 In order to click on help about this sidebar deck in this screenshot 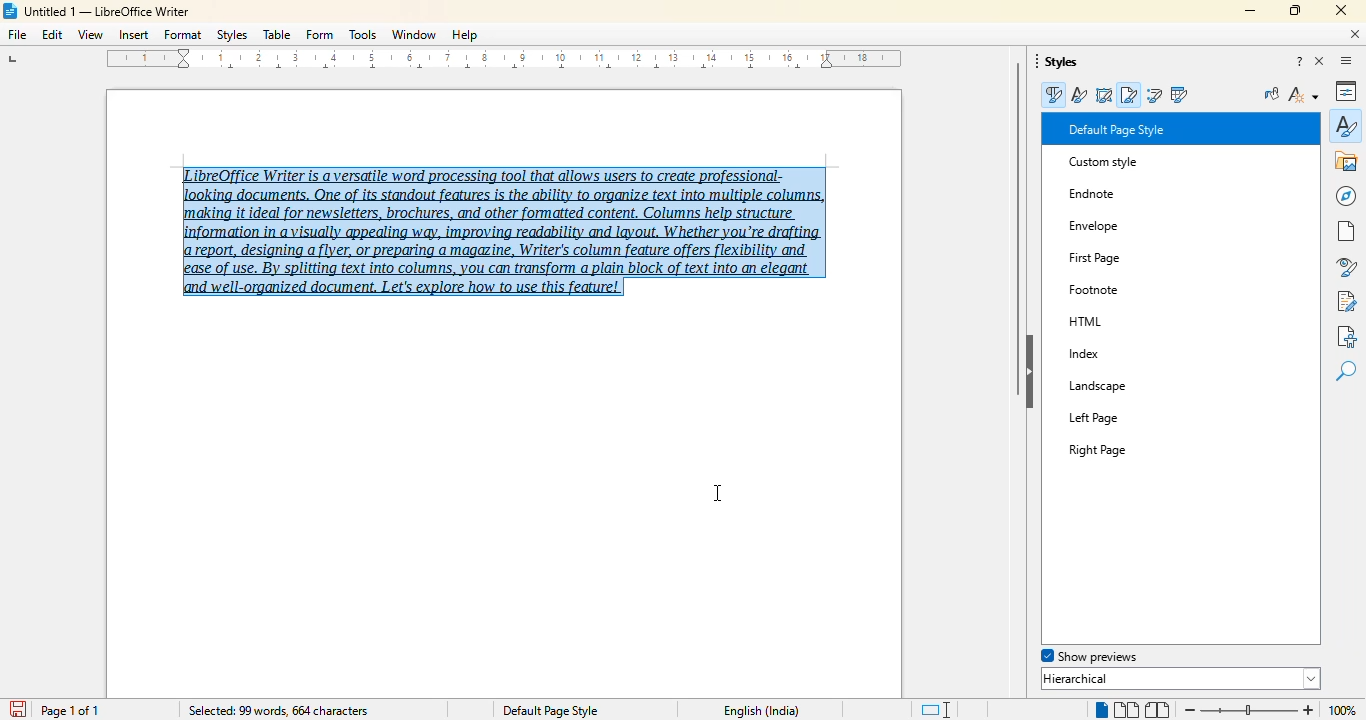, I will do `click(1300, 62)`.